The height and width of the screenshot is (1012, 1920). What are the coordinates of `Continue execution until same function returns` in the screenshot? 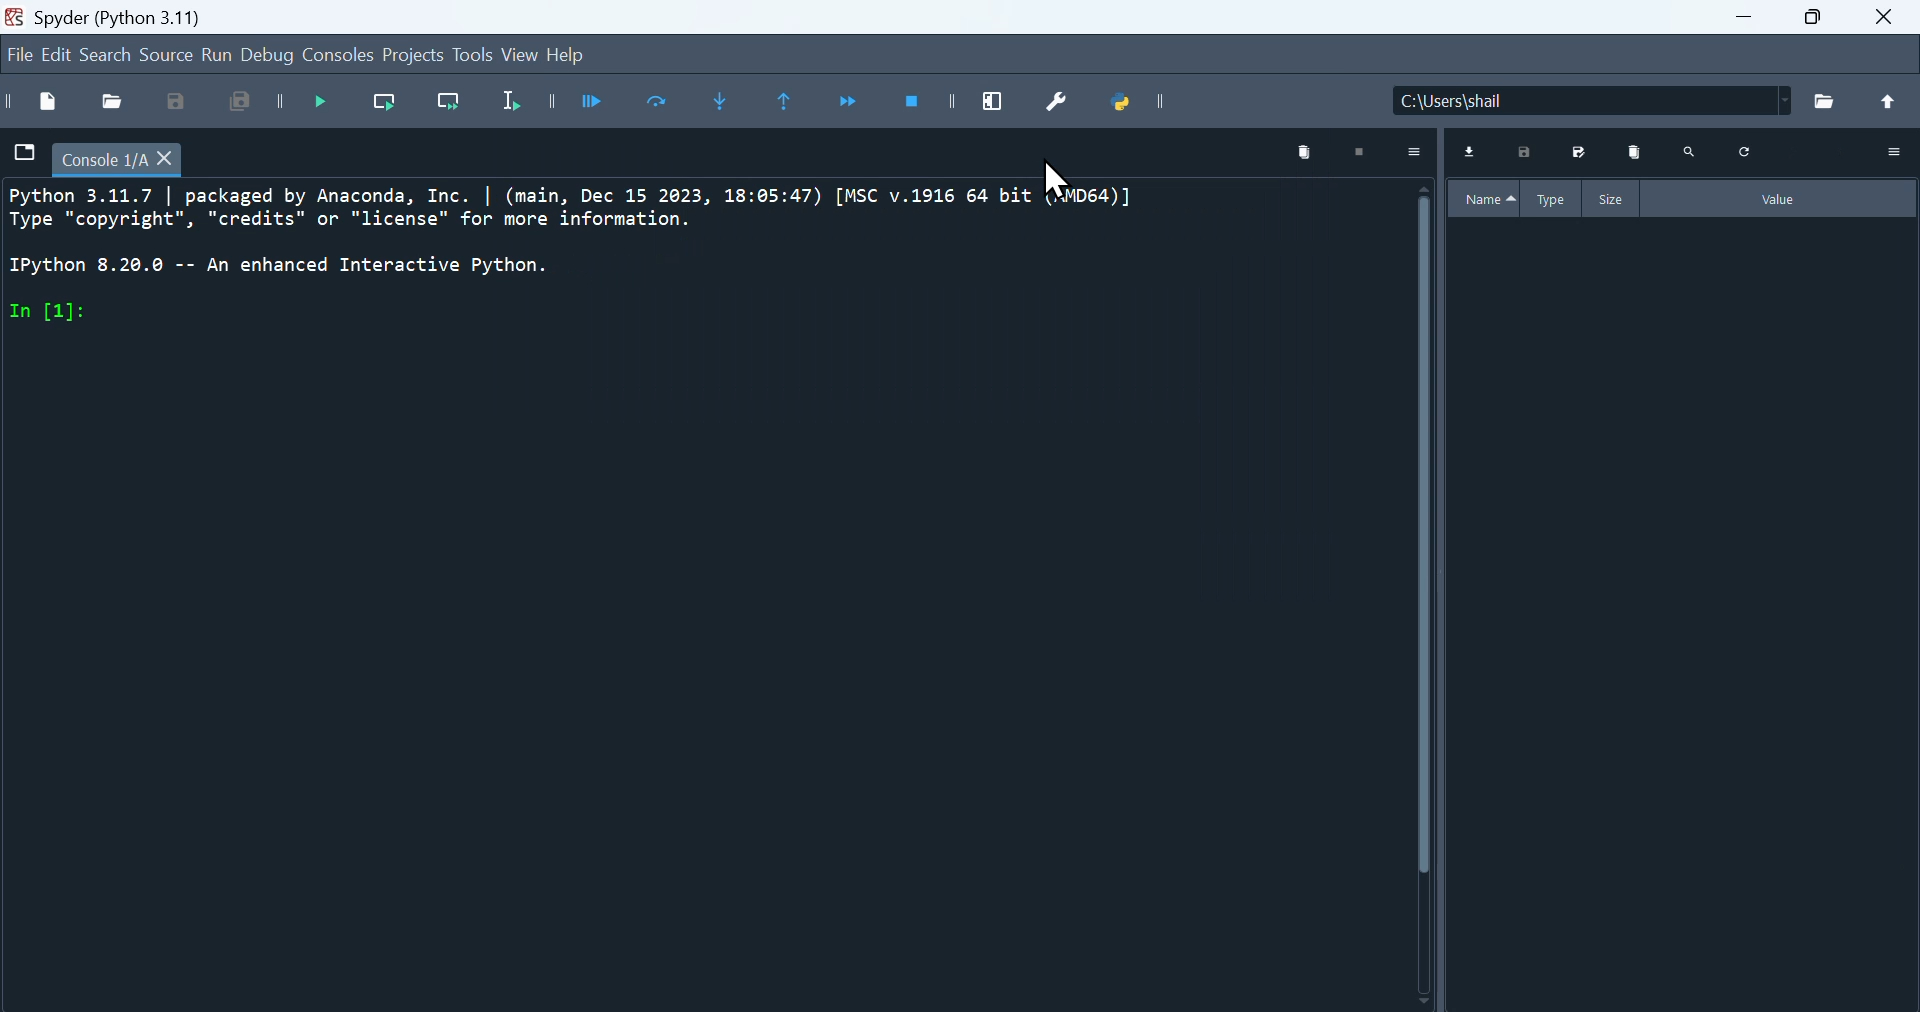 It's located at (792, 103).